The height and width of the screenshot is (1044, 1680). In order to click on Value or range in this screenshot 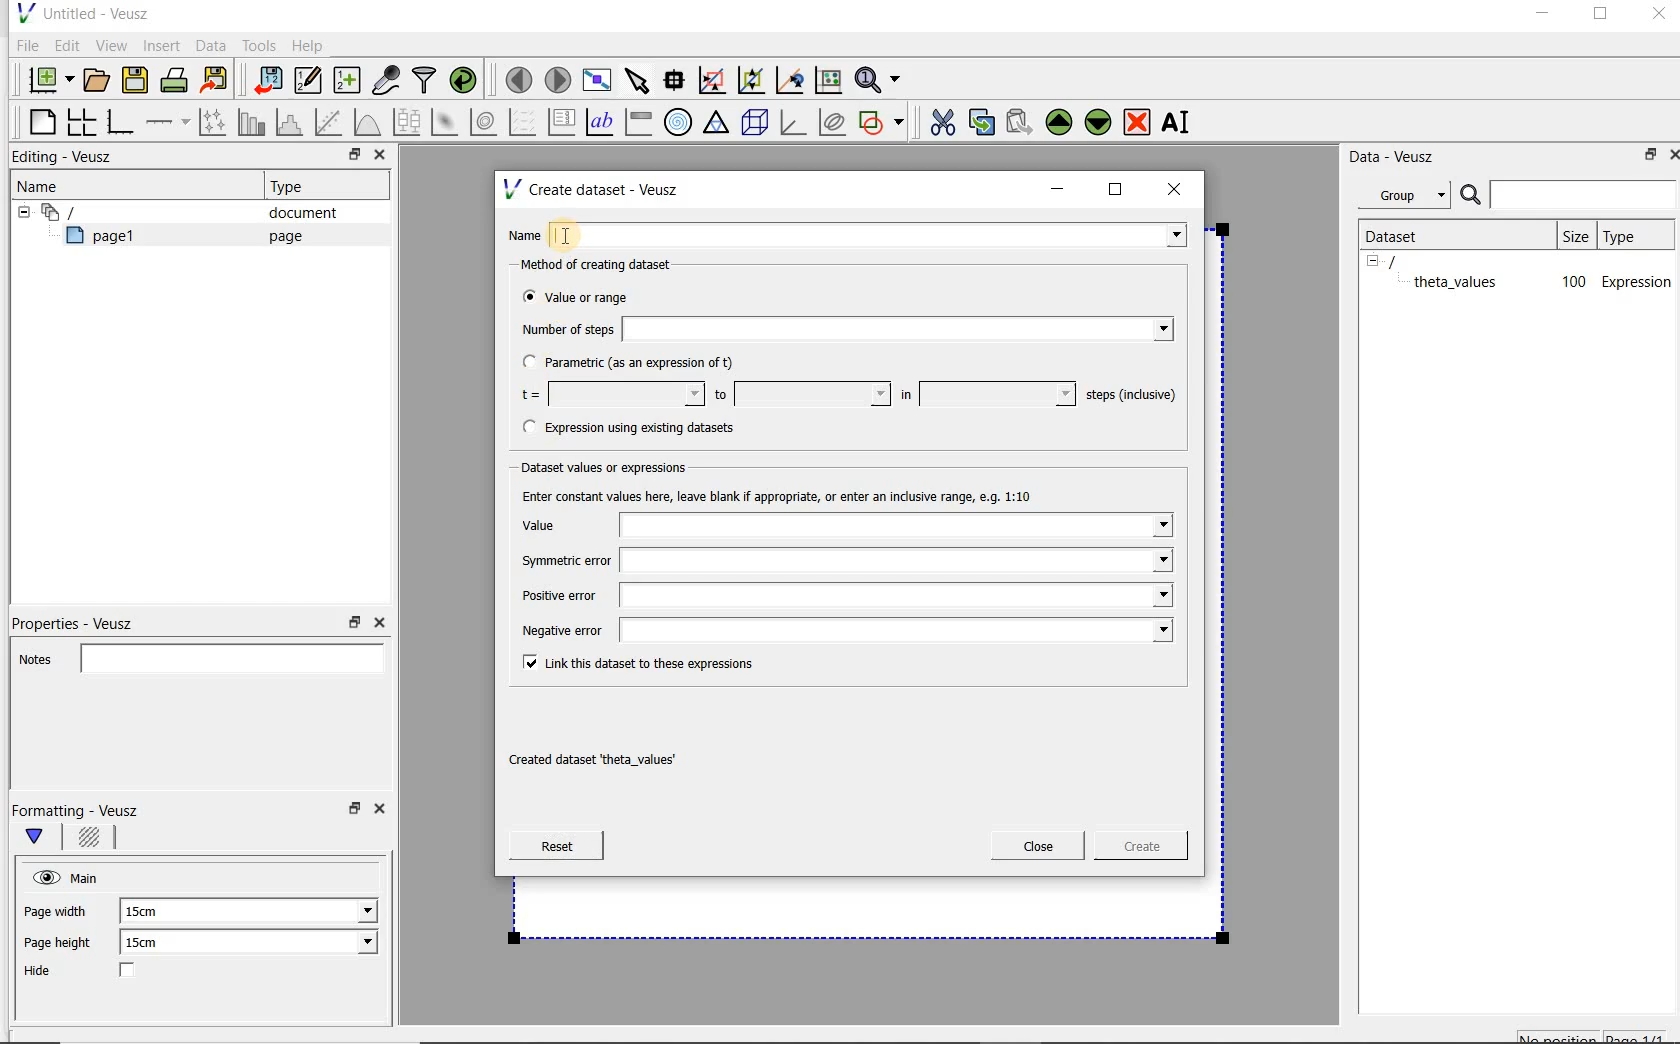, I will do `click(593, 294)`.